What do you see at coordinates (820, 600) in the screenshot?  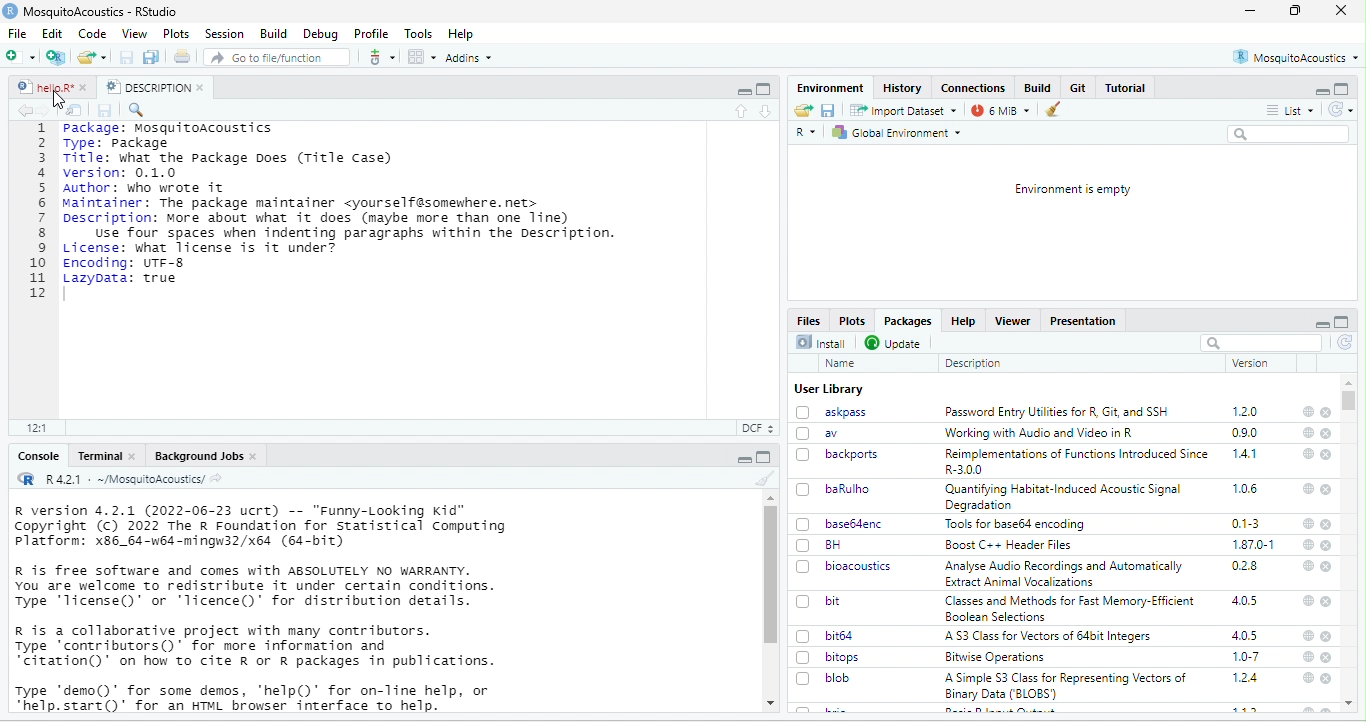 I see `bit` at bounding box center [820, 600].